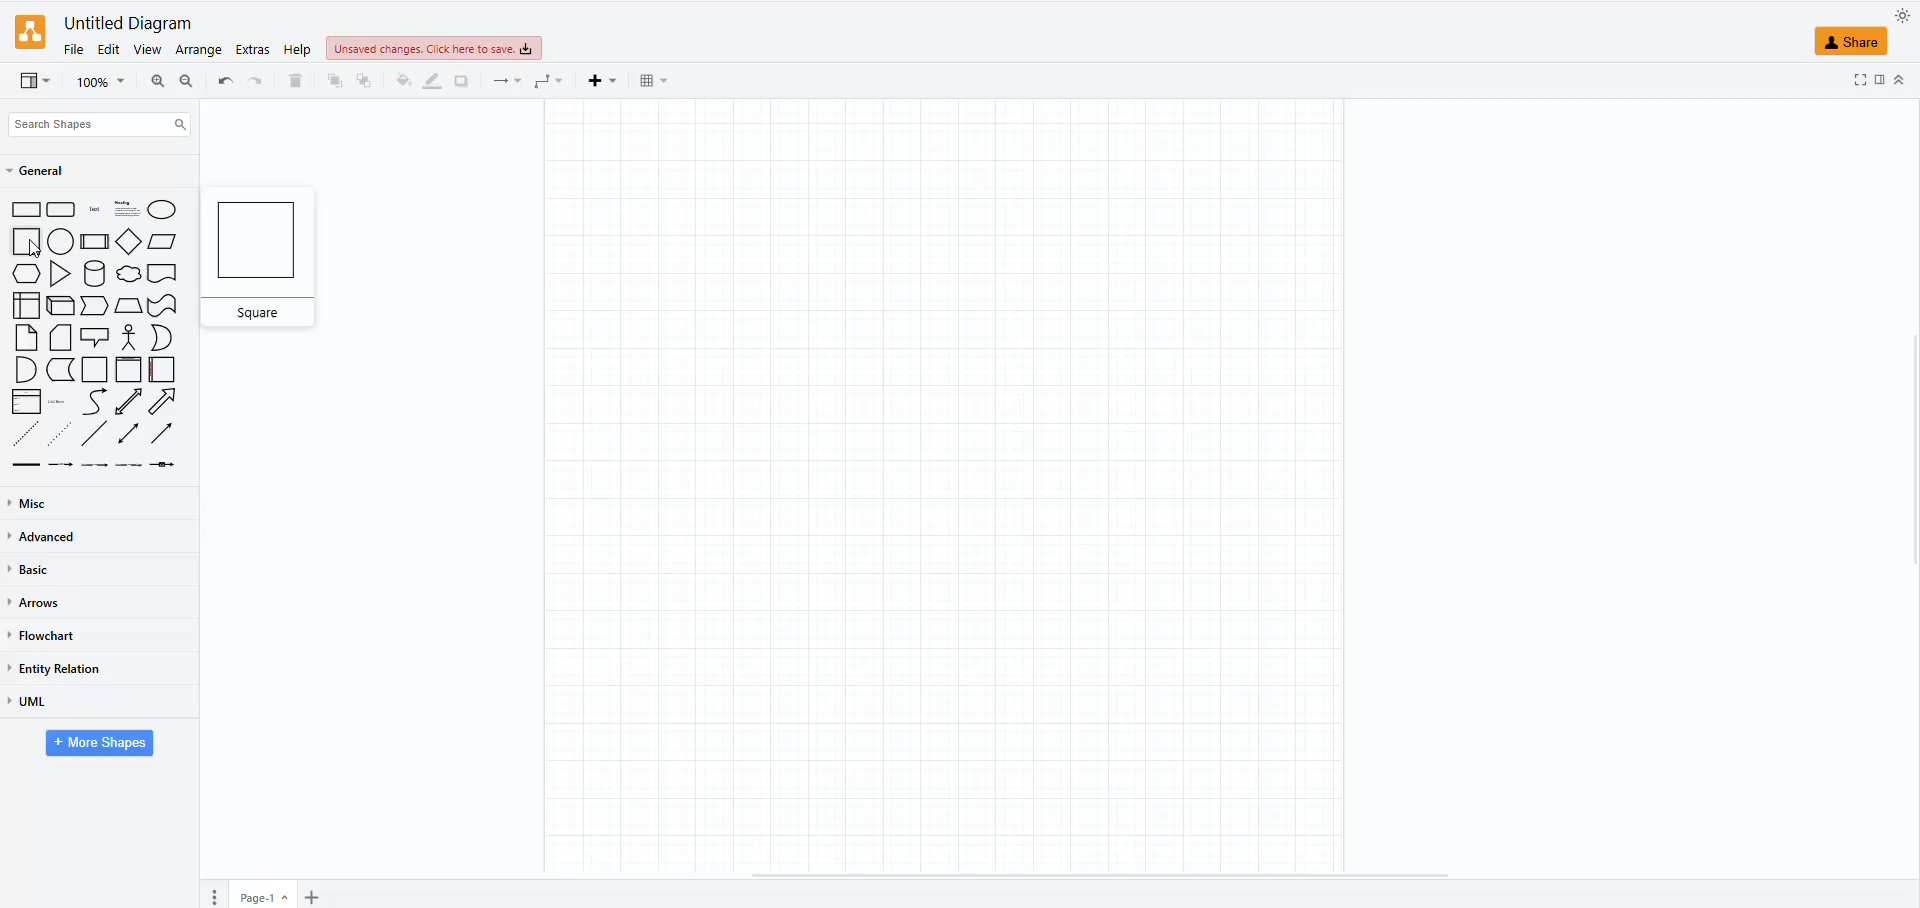 Image resolution: width=1920 pixels, height=908 pixels. What do you see at coordinates (60, 668) in the screenshot?
I see `entity relation` at bounding box center [60, 668].